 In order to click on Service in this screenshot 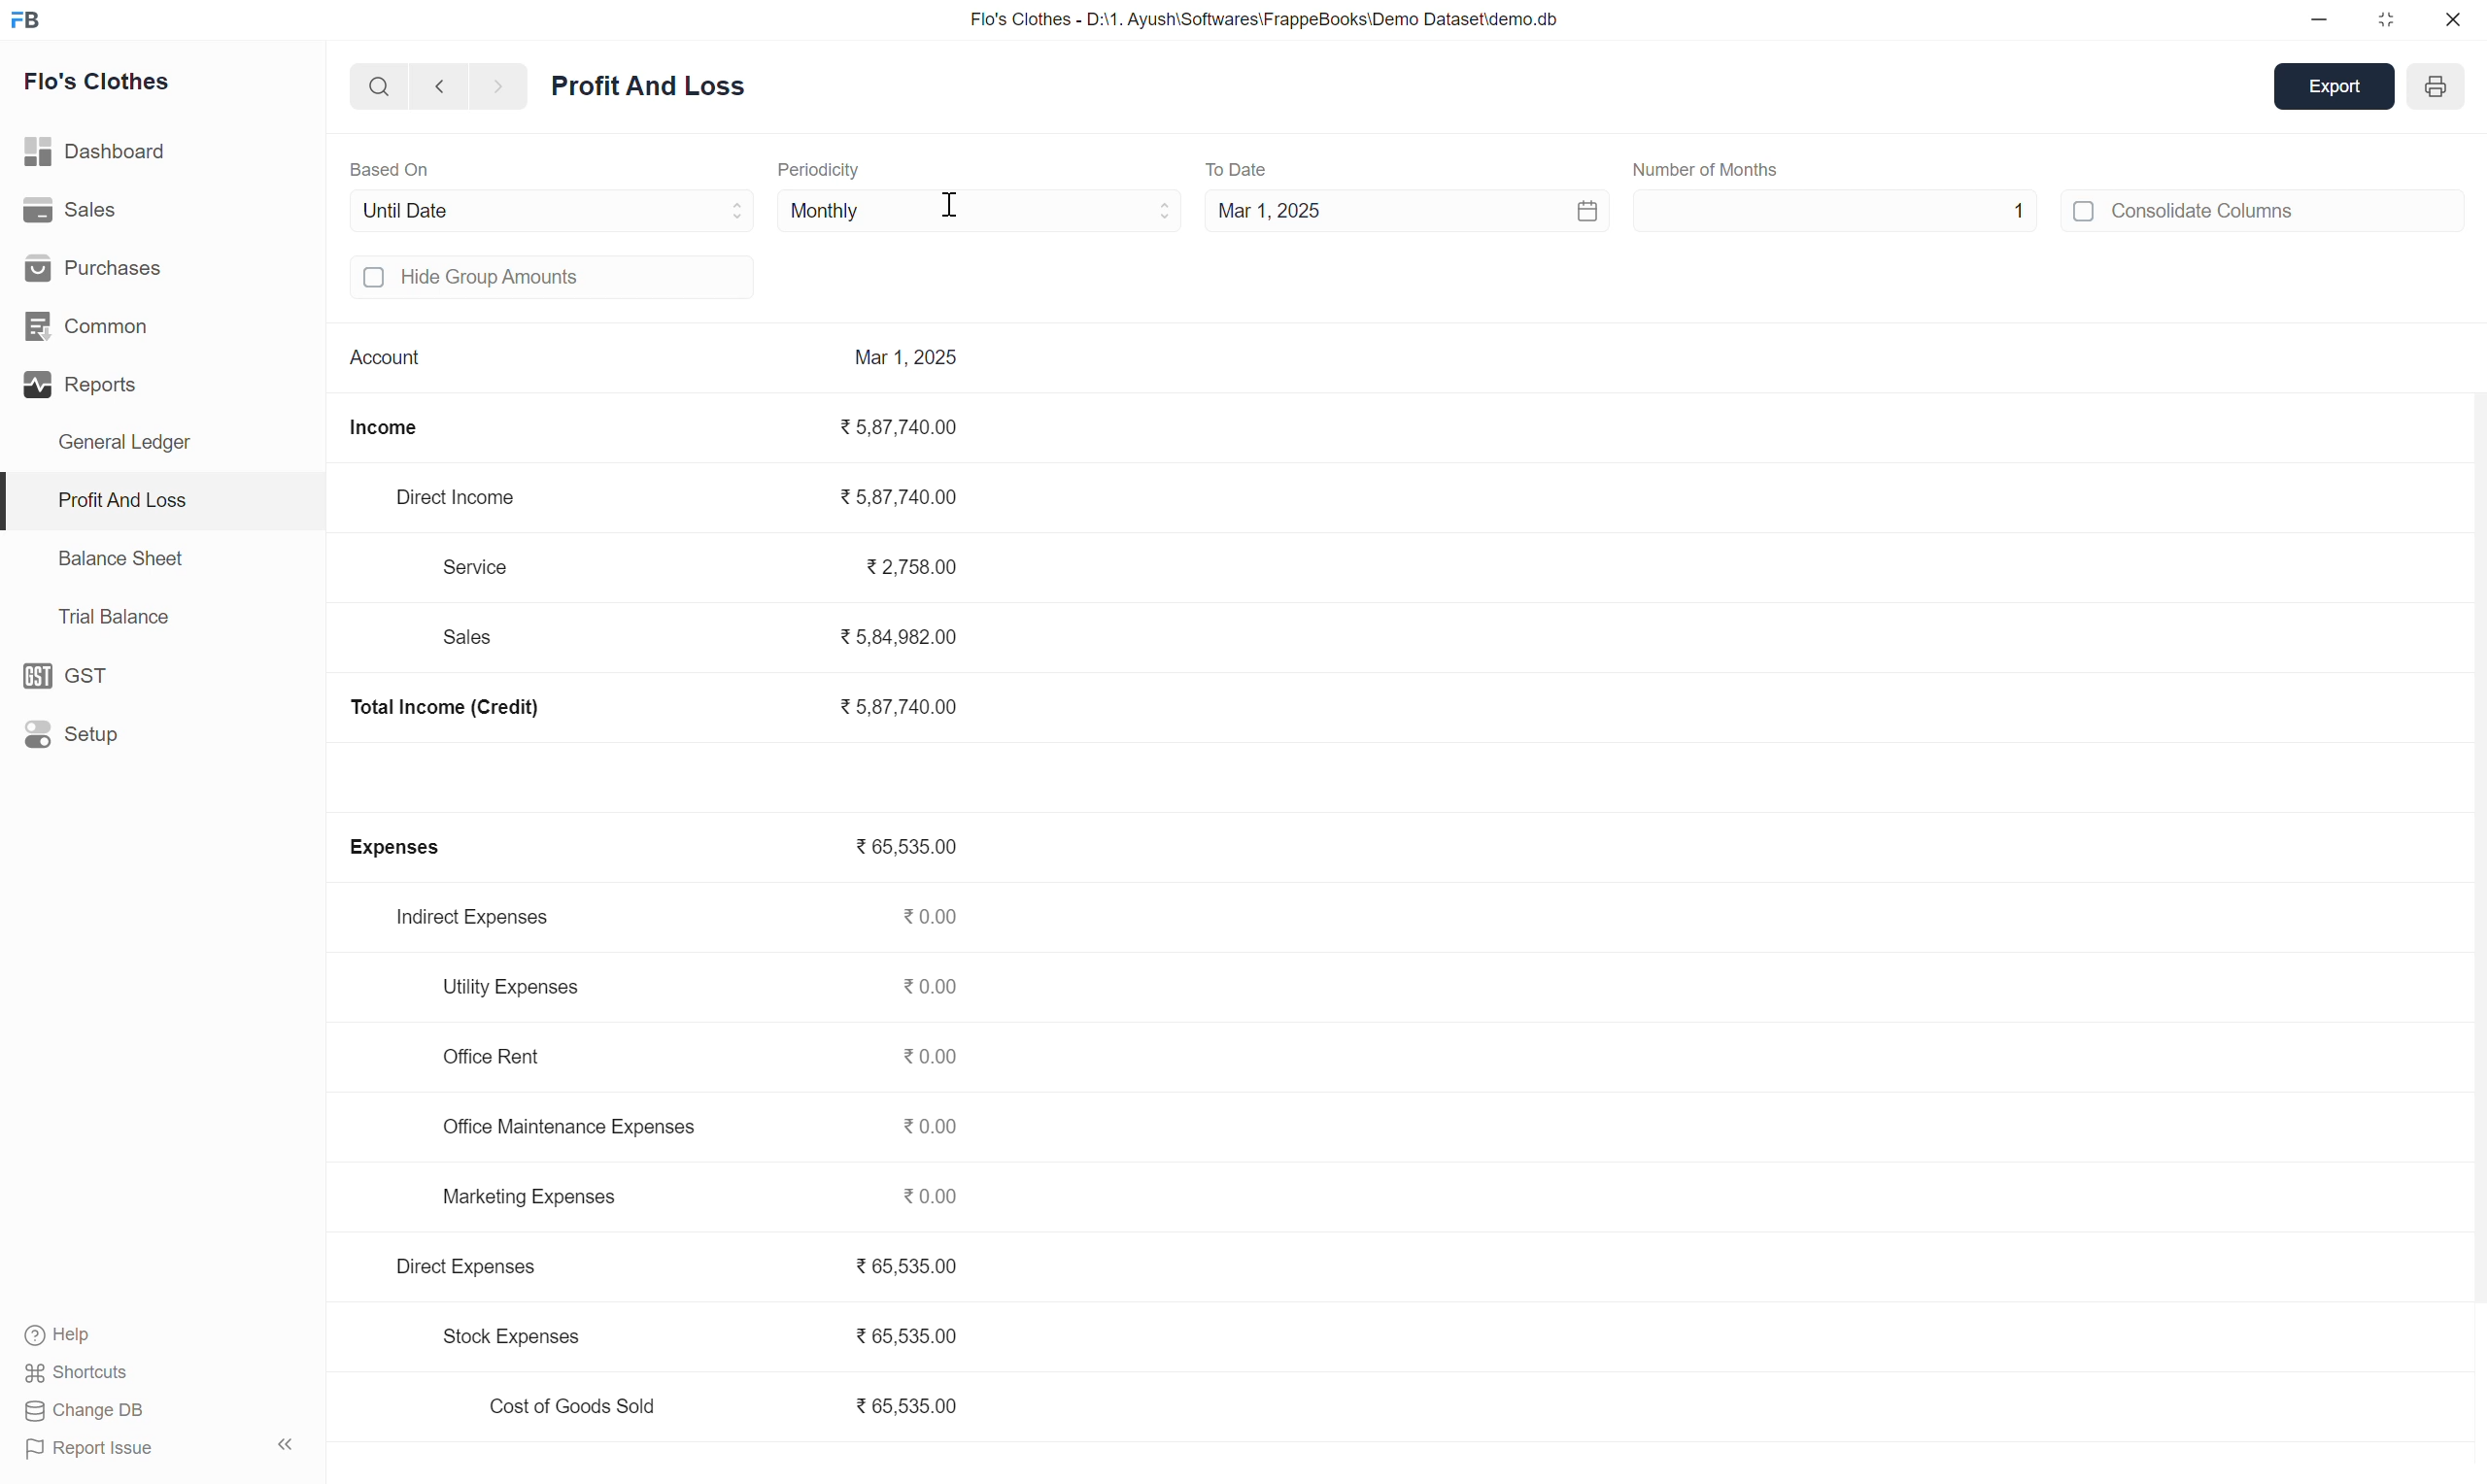, I will do `click(491, 566)`.